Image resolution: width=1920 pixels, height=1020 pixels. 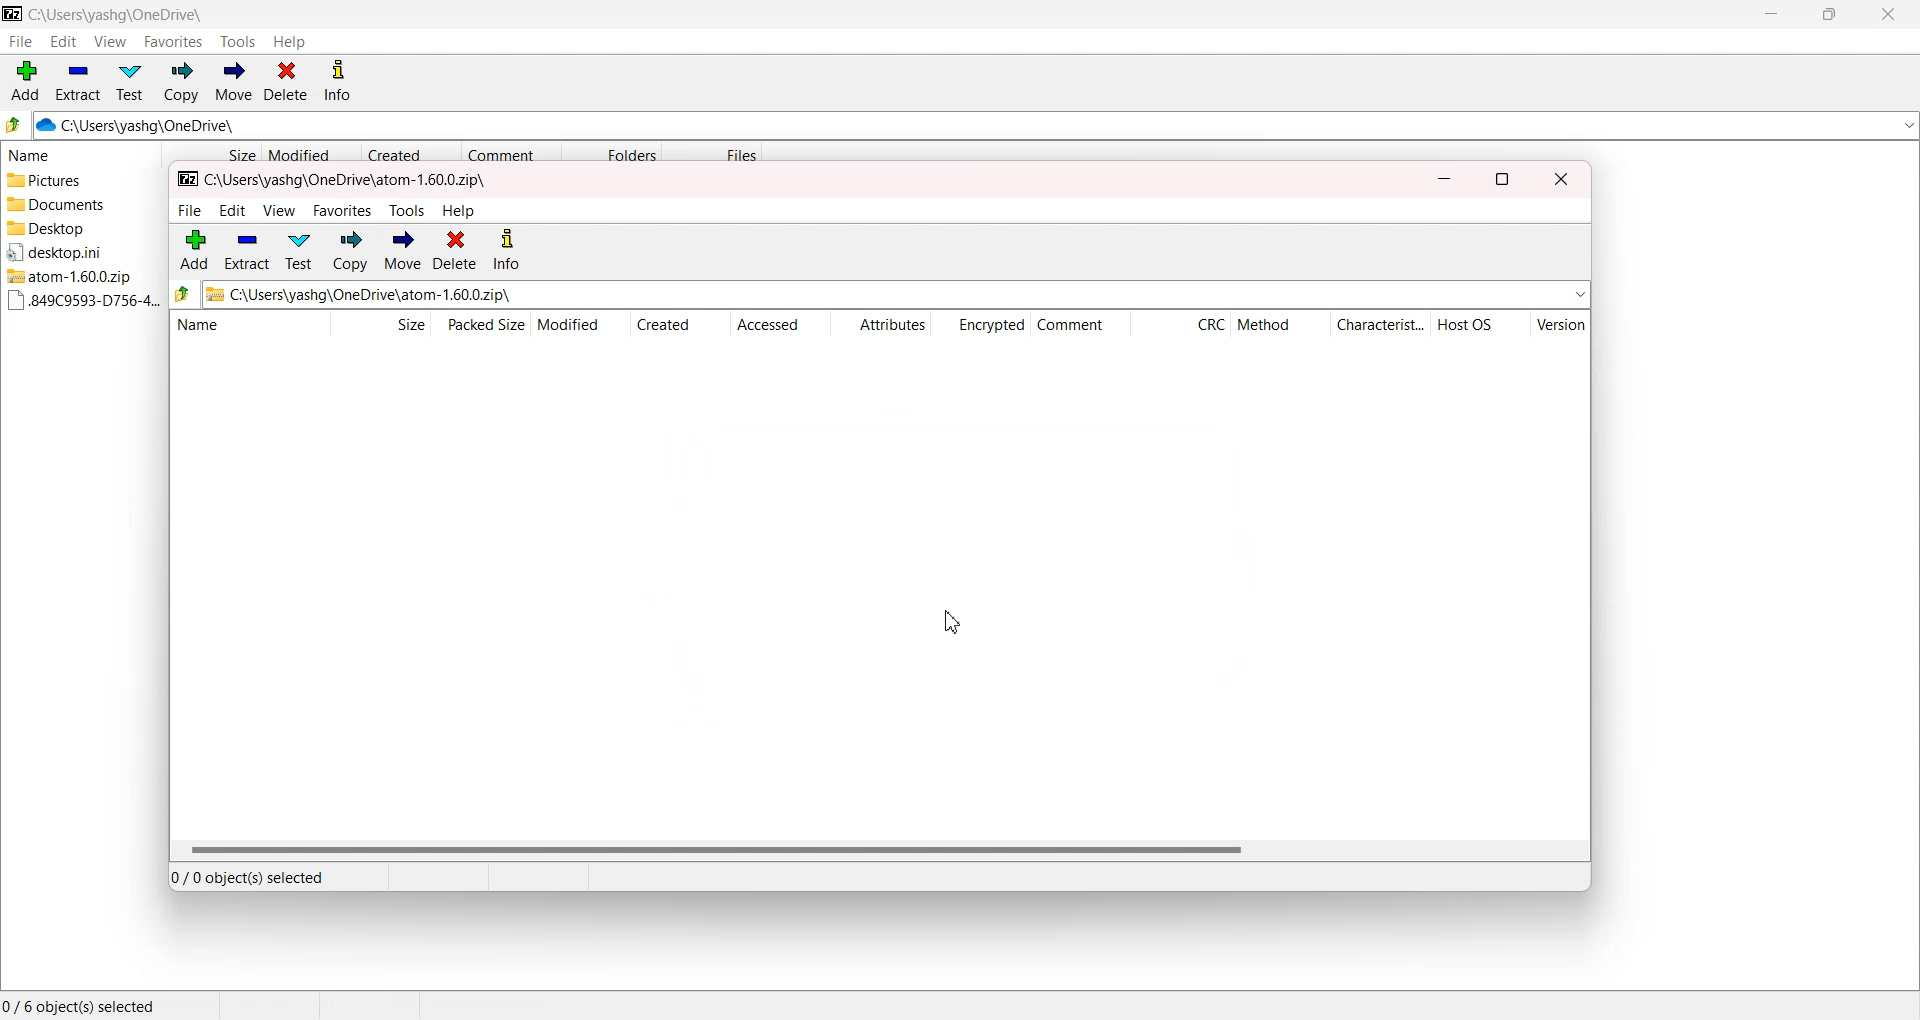 I want to click on edit, so click(x=232, y=211).